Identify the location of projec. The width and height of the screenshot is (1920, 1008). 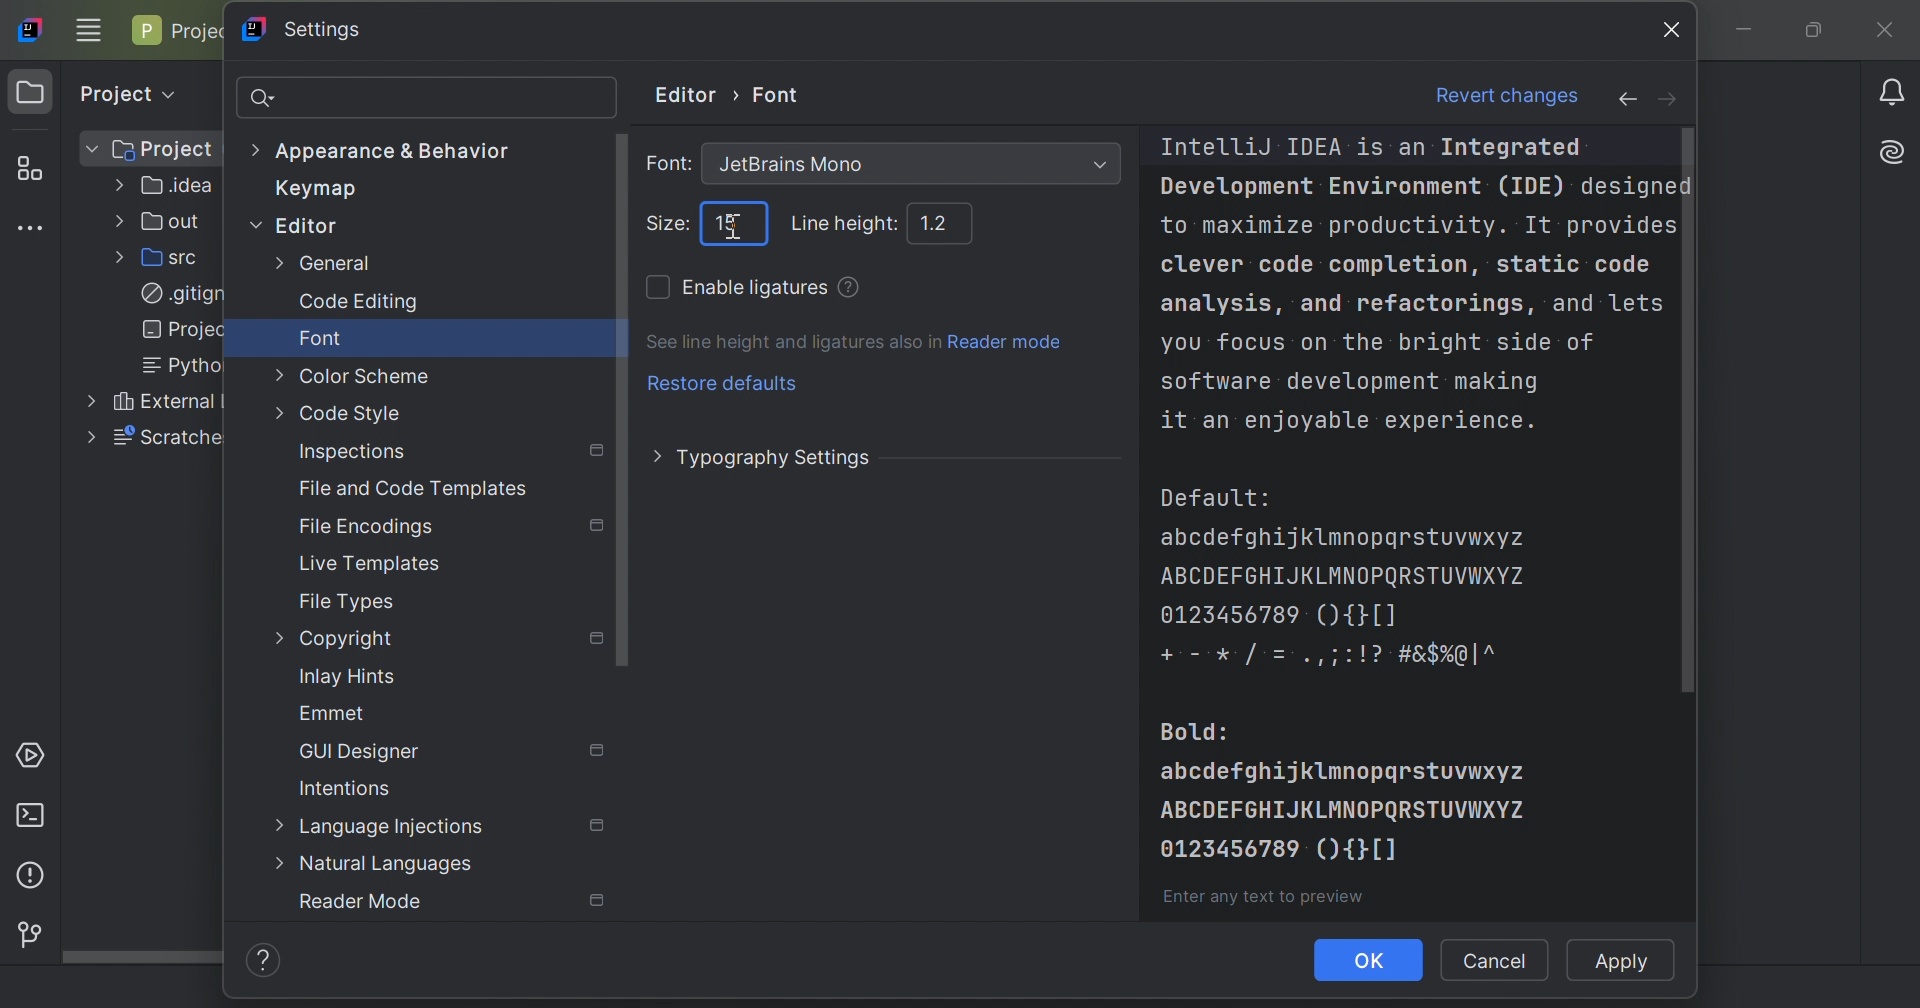
(177, 329).